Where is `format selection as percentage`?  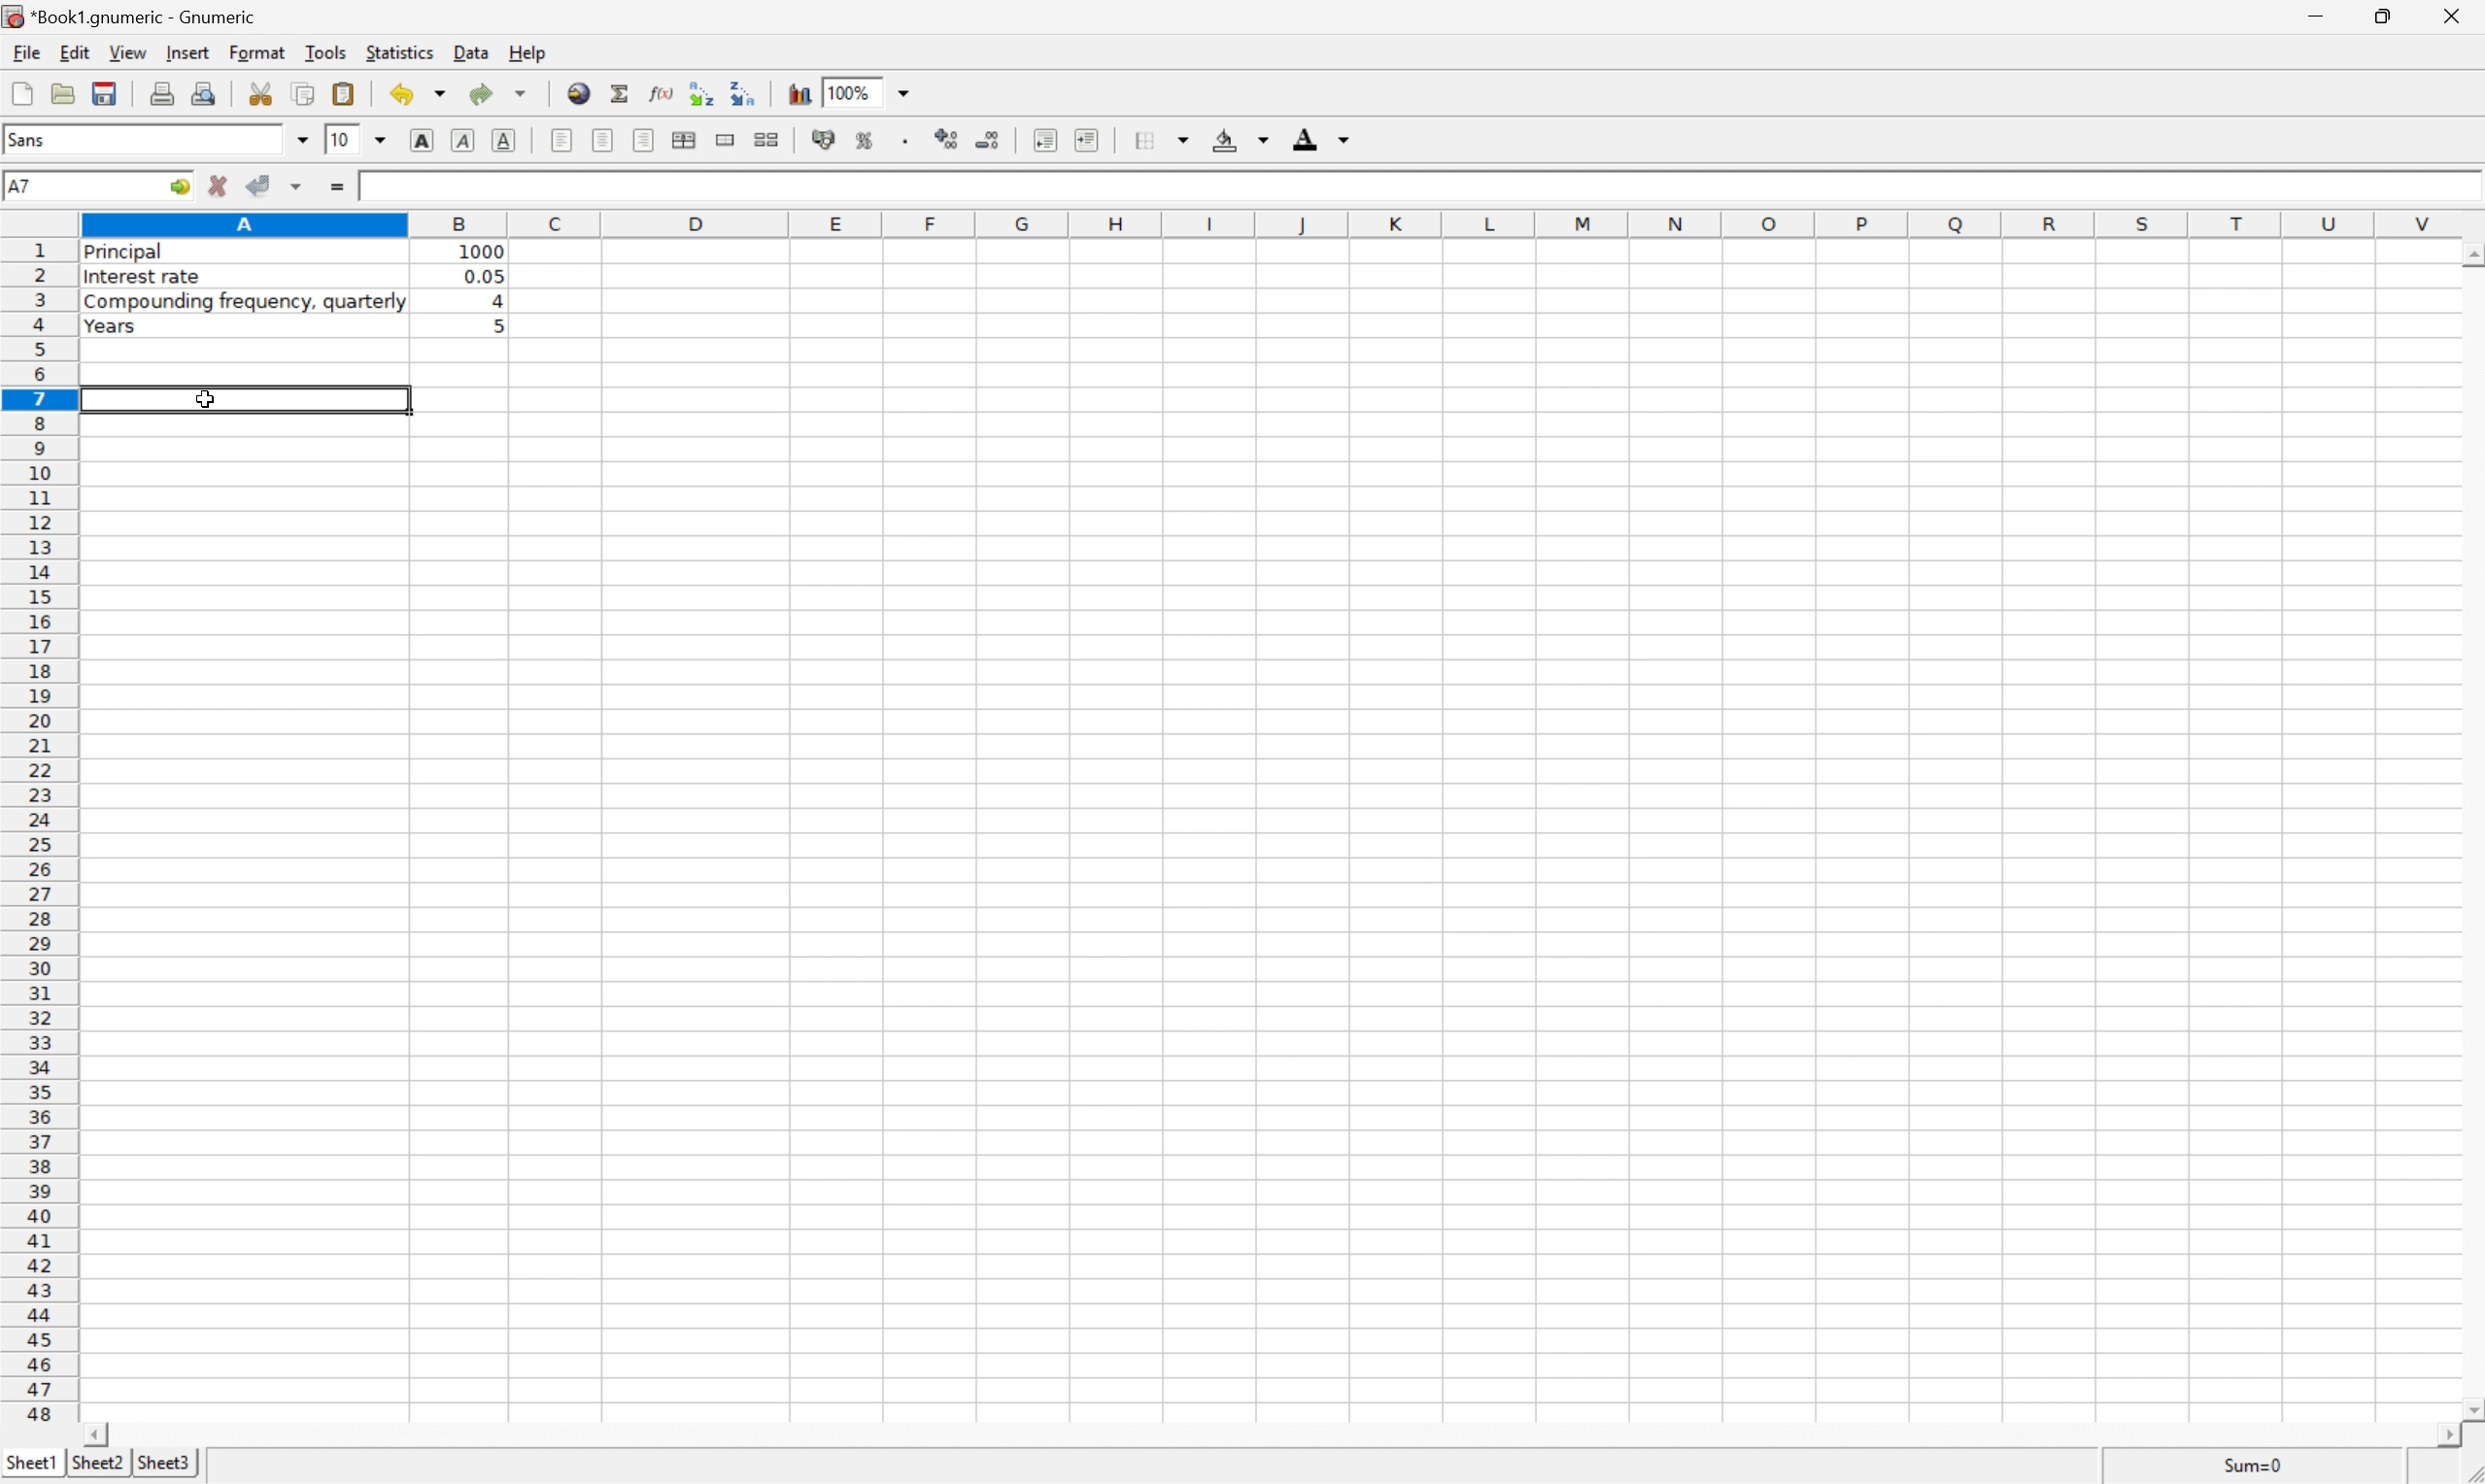
format selection as percentage is located at coordinates (865, 140).